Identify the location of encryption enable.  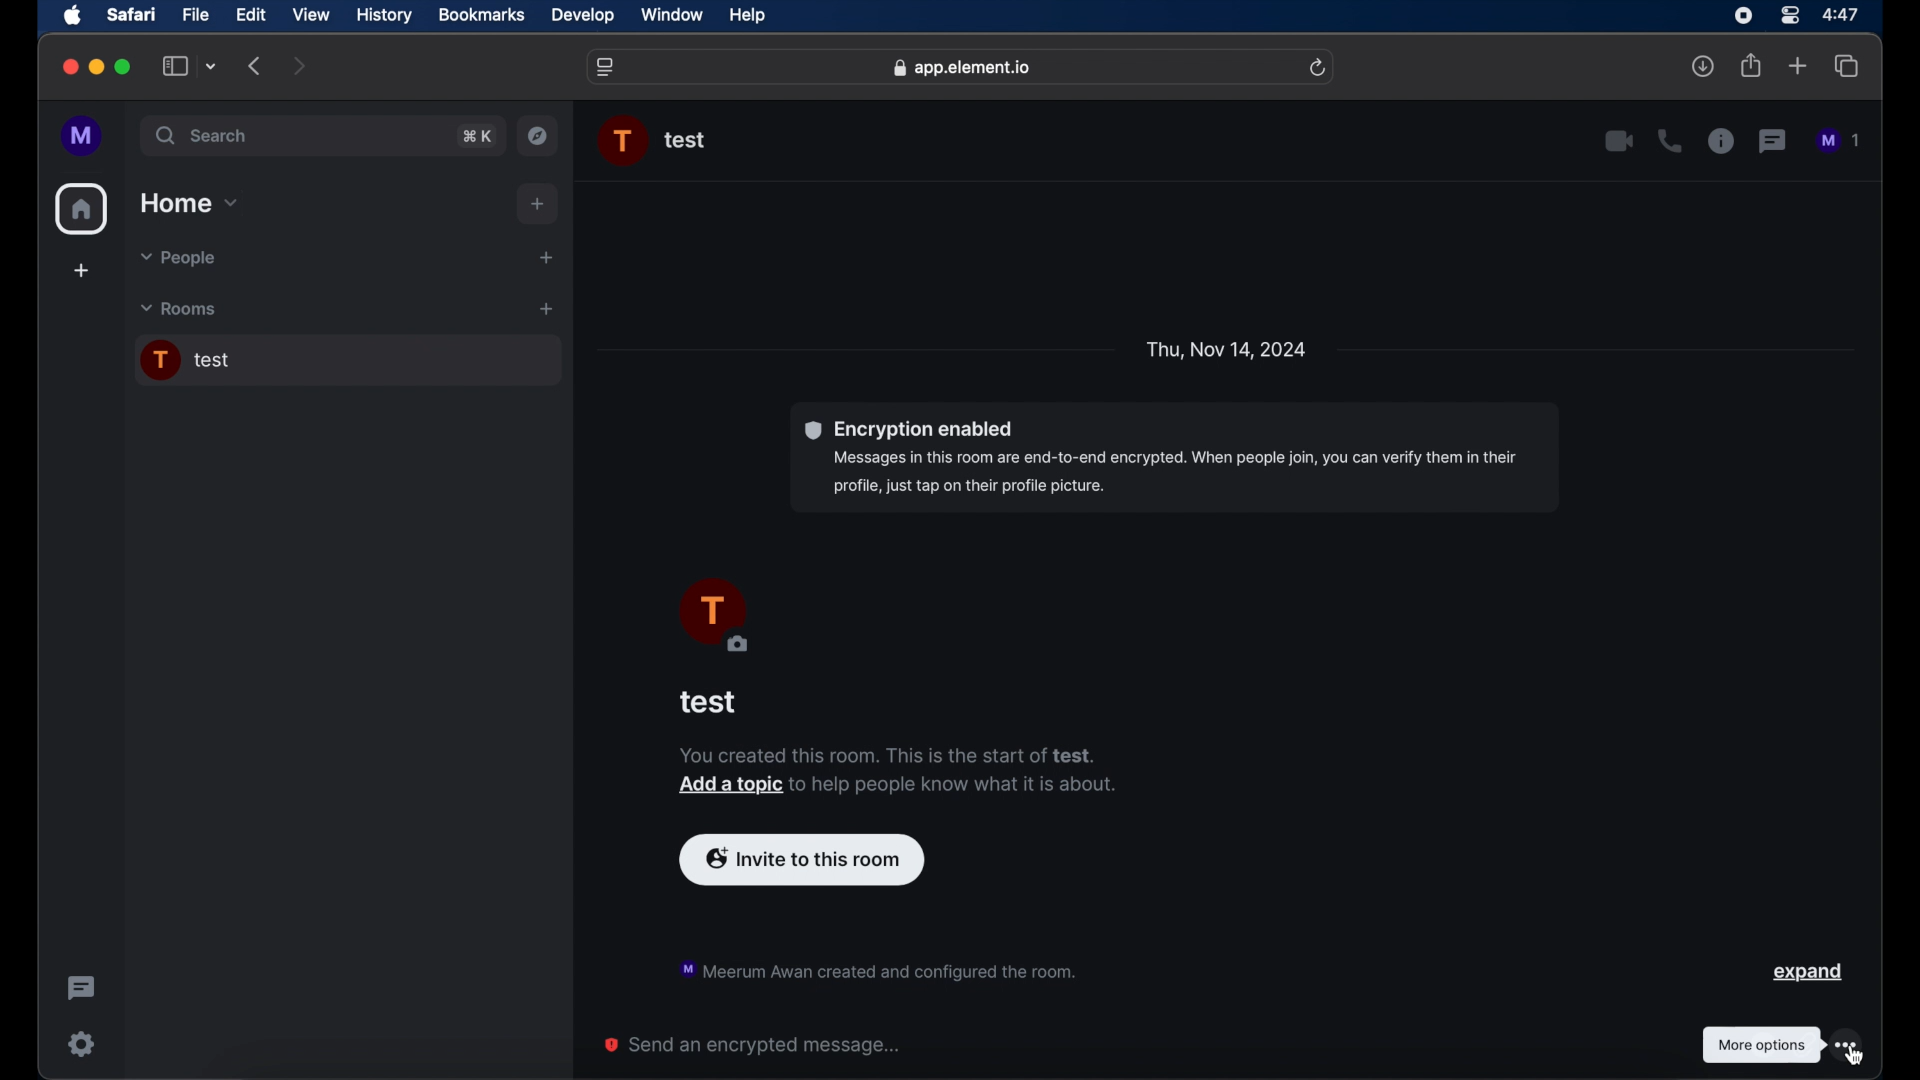
(1175, 458).